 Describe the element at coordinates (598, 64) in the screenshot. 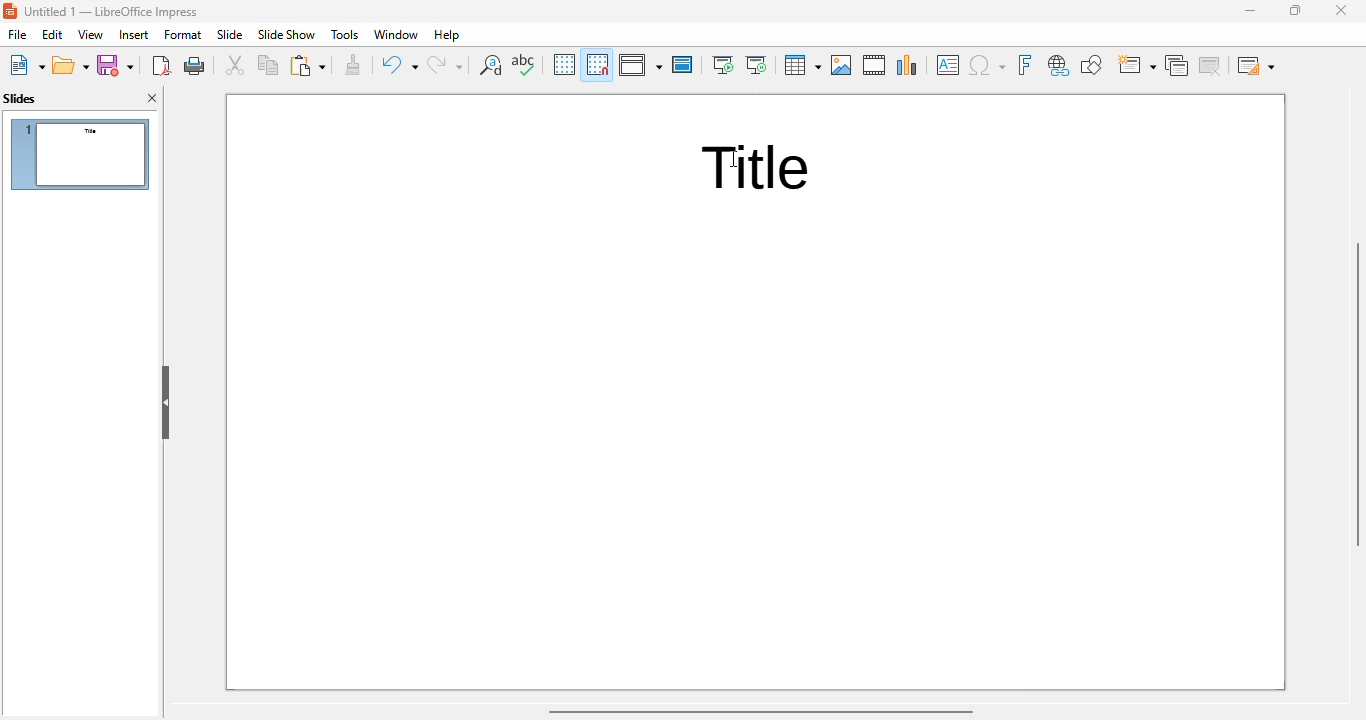

I see `snap to grid` at that location.